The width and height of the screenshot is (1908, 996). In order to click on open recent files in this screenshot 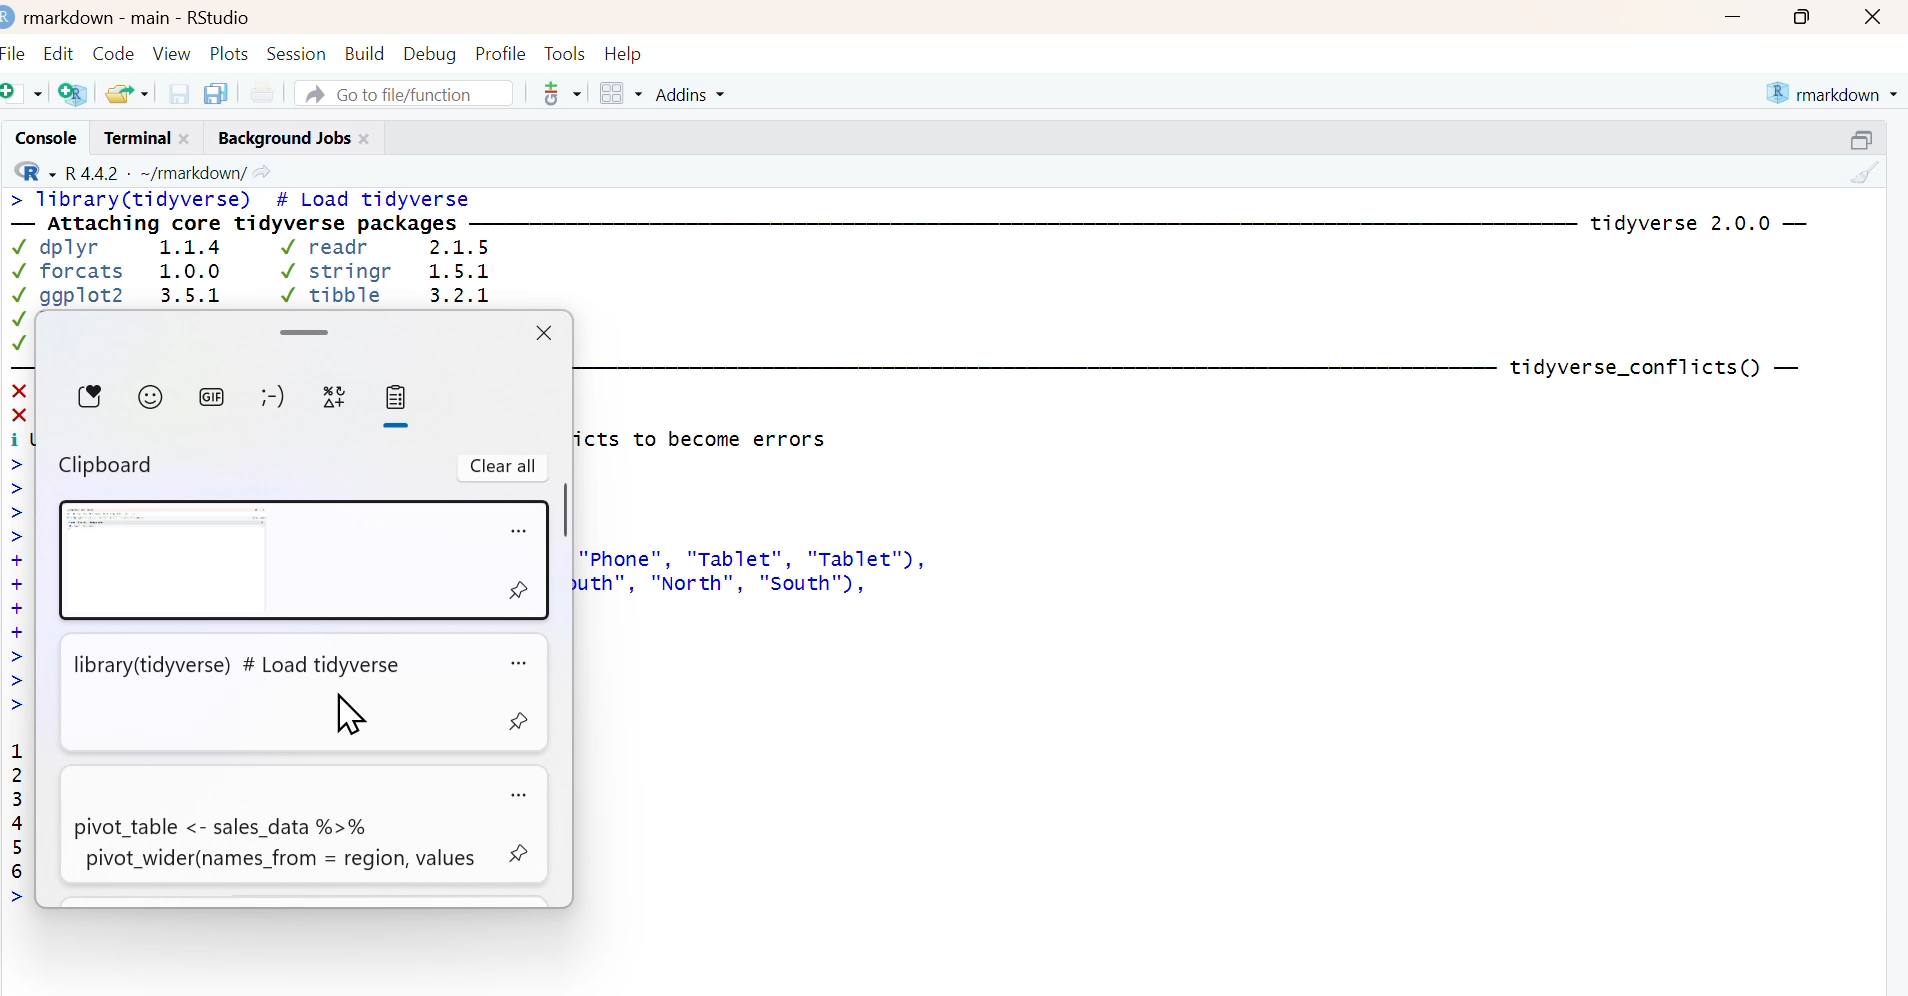, I will do `click(128, 91)`.